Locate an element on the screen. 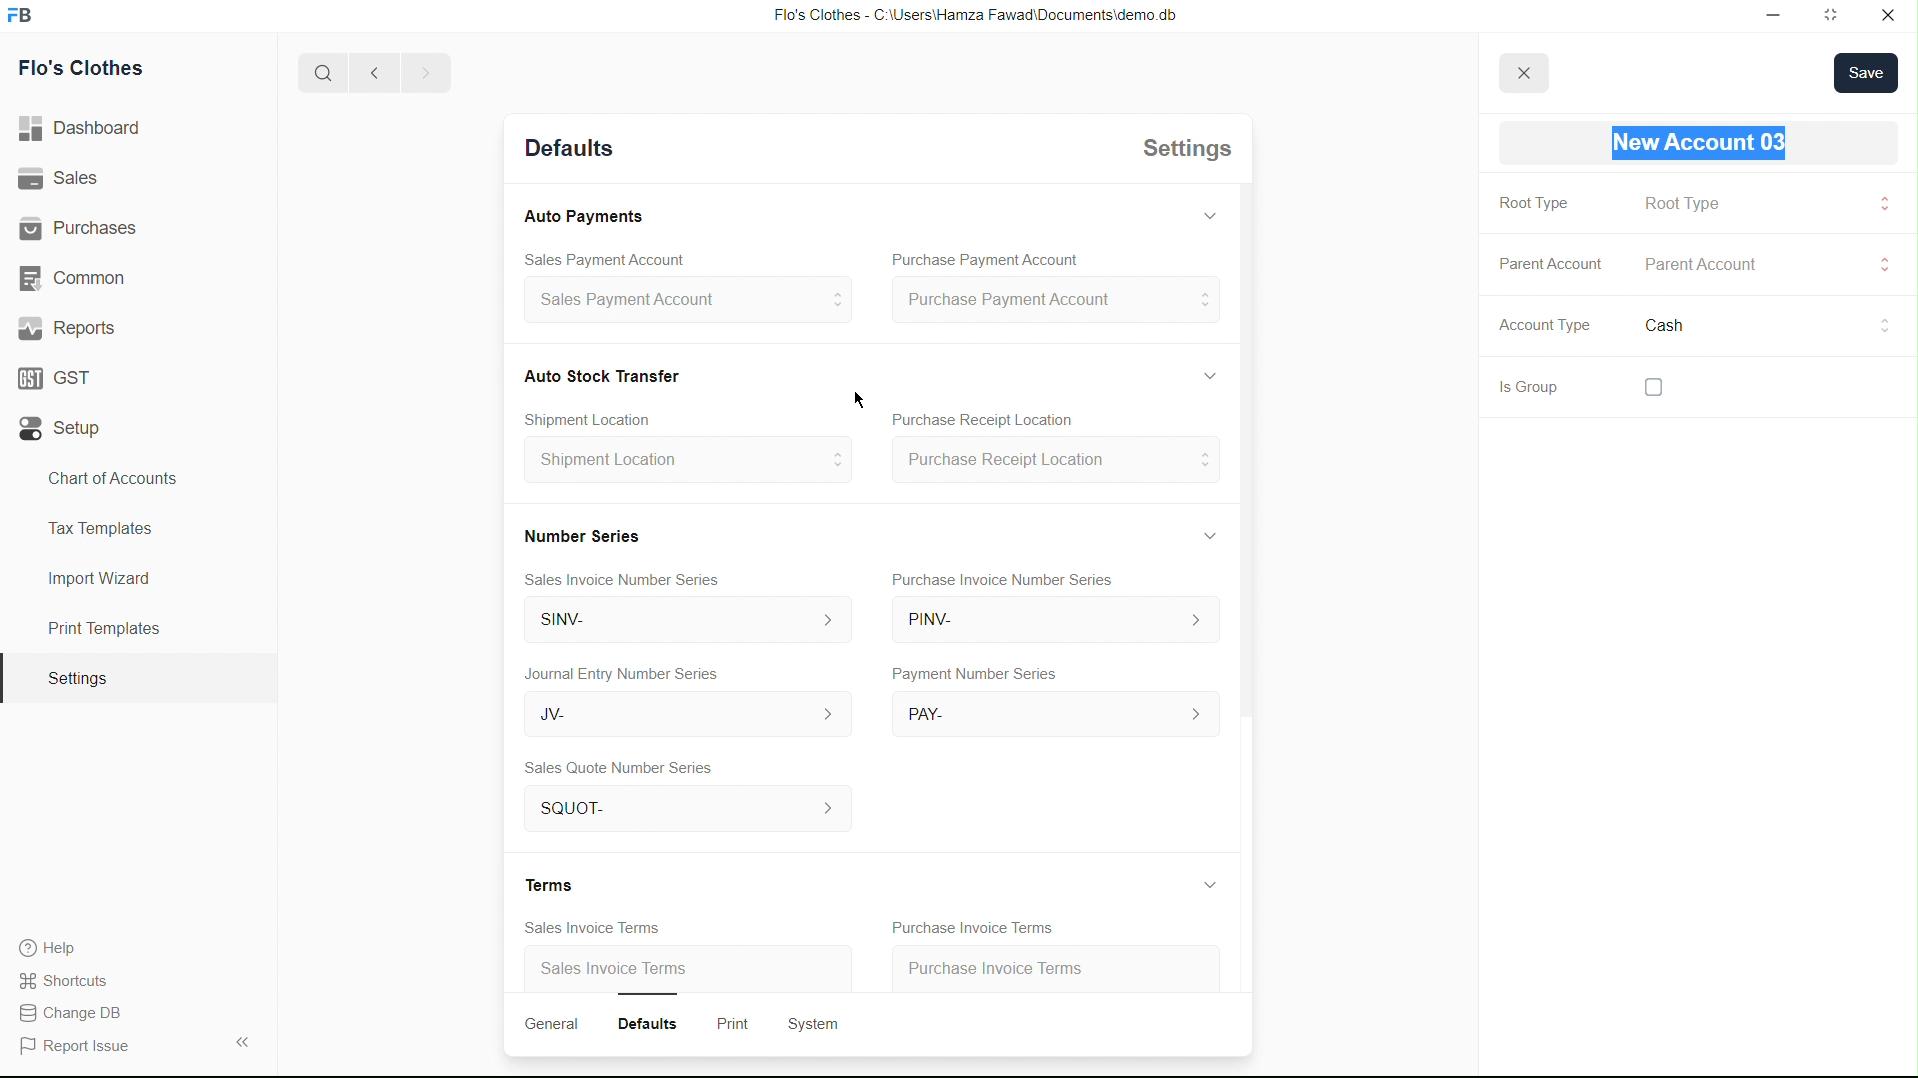  System is located at coordinates (819, 1022).